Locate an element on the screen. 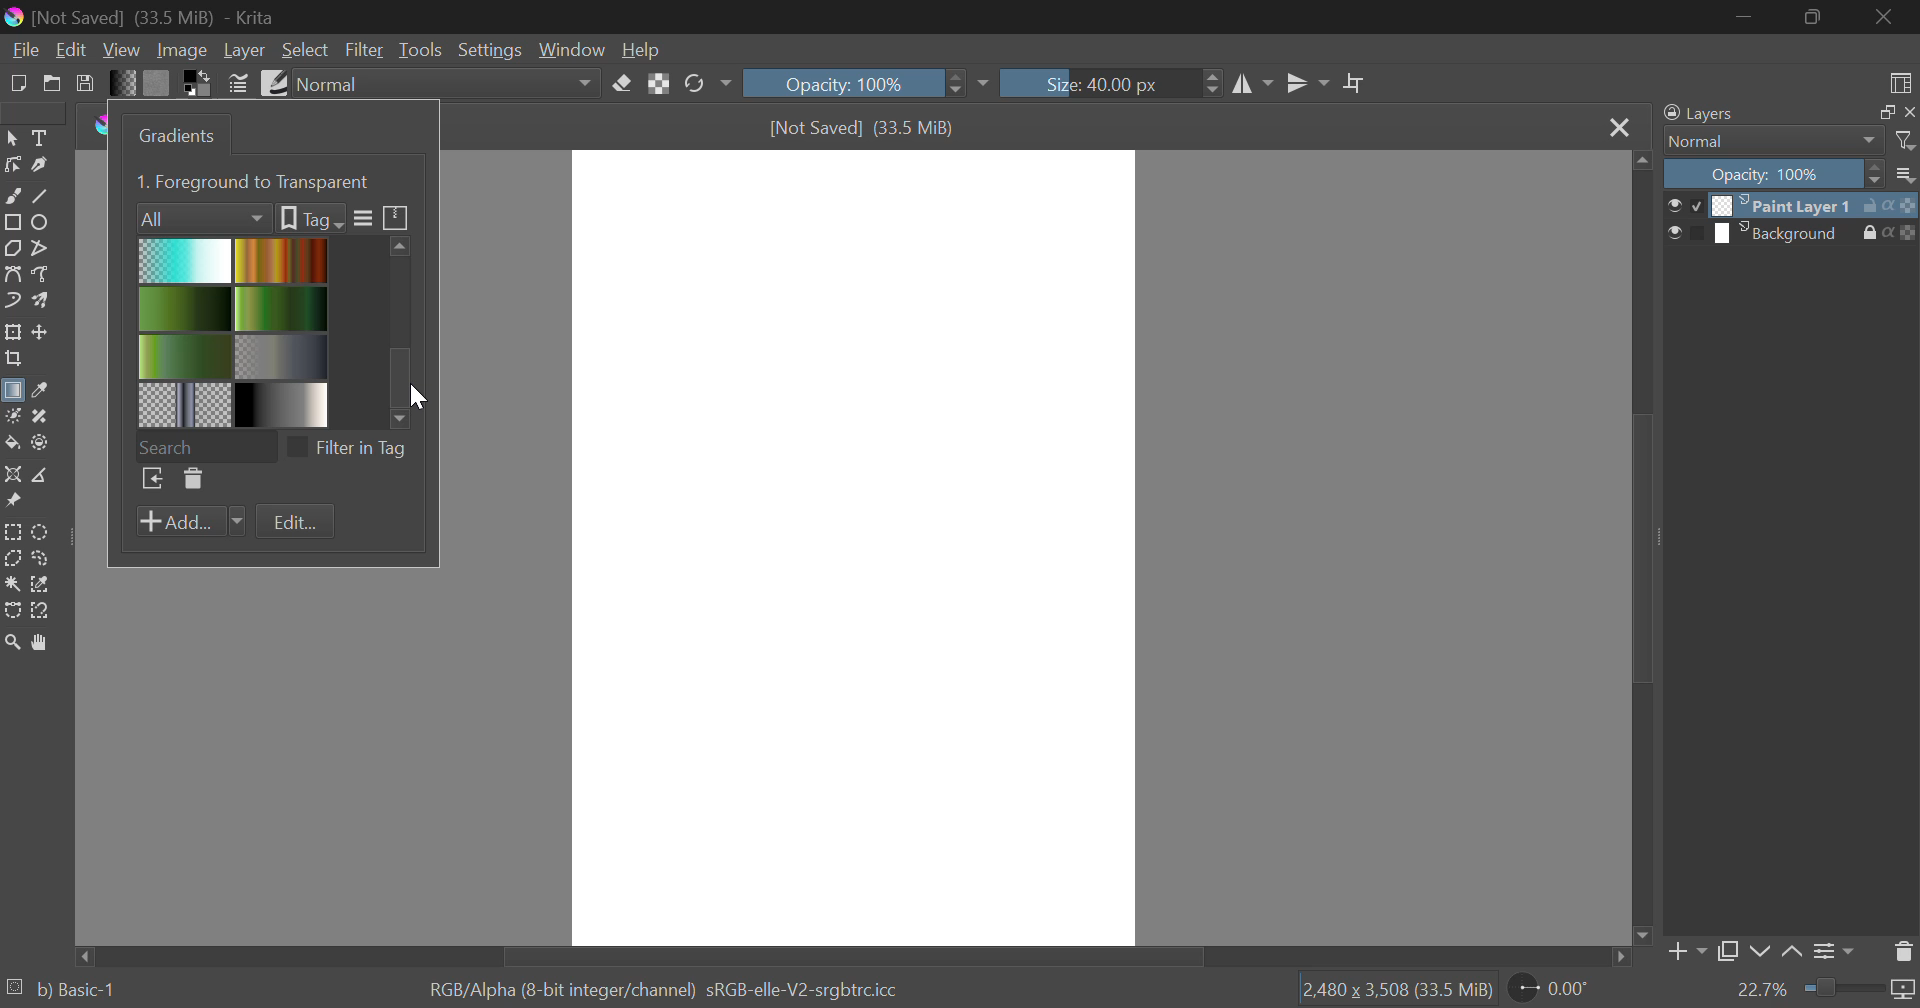  Select is located at coordinates (12, 136).